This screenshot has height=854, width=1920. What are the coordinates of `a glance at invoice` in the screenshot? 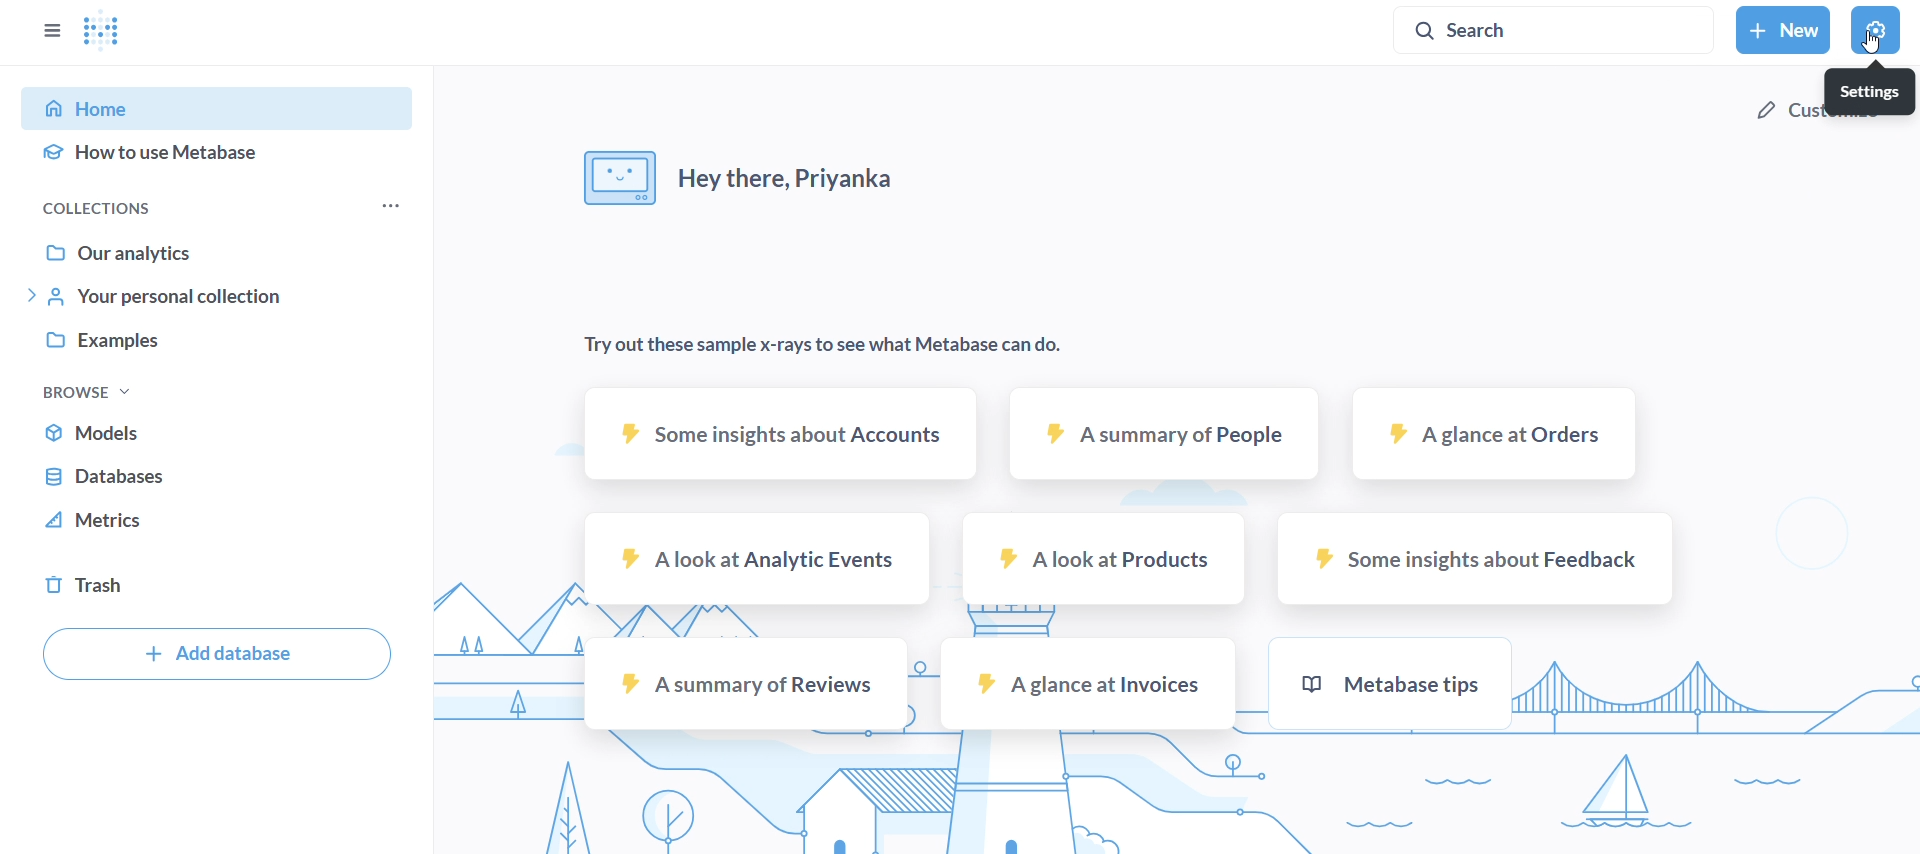 It's located at (1087, 682).